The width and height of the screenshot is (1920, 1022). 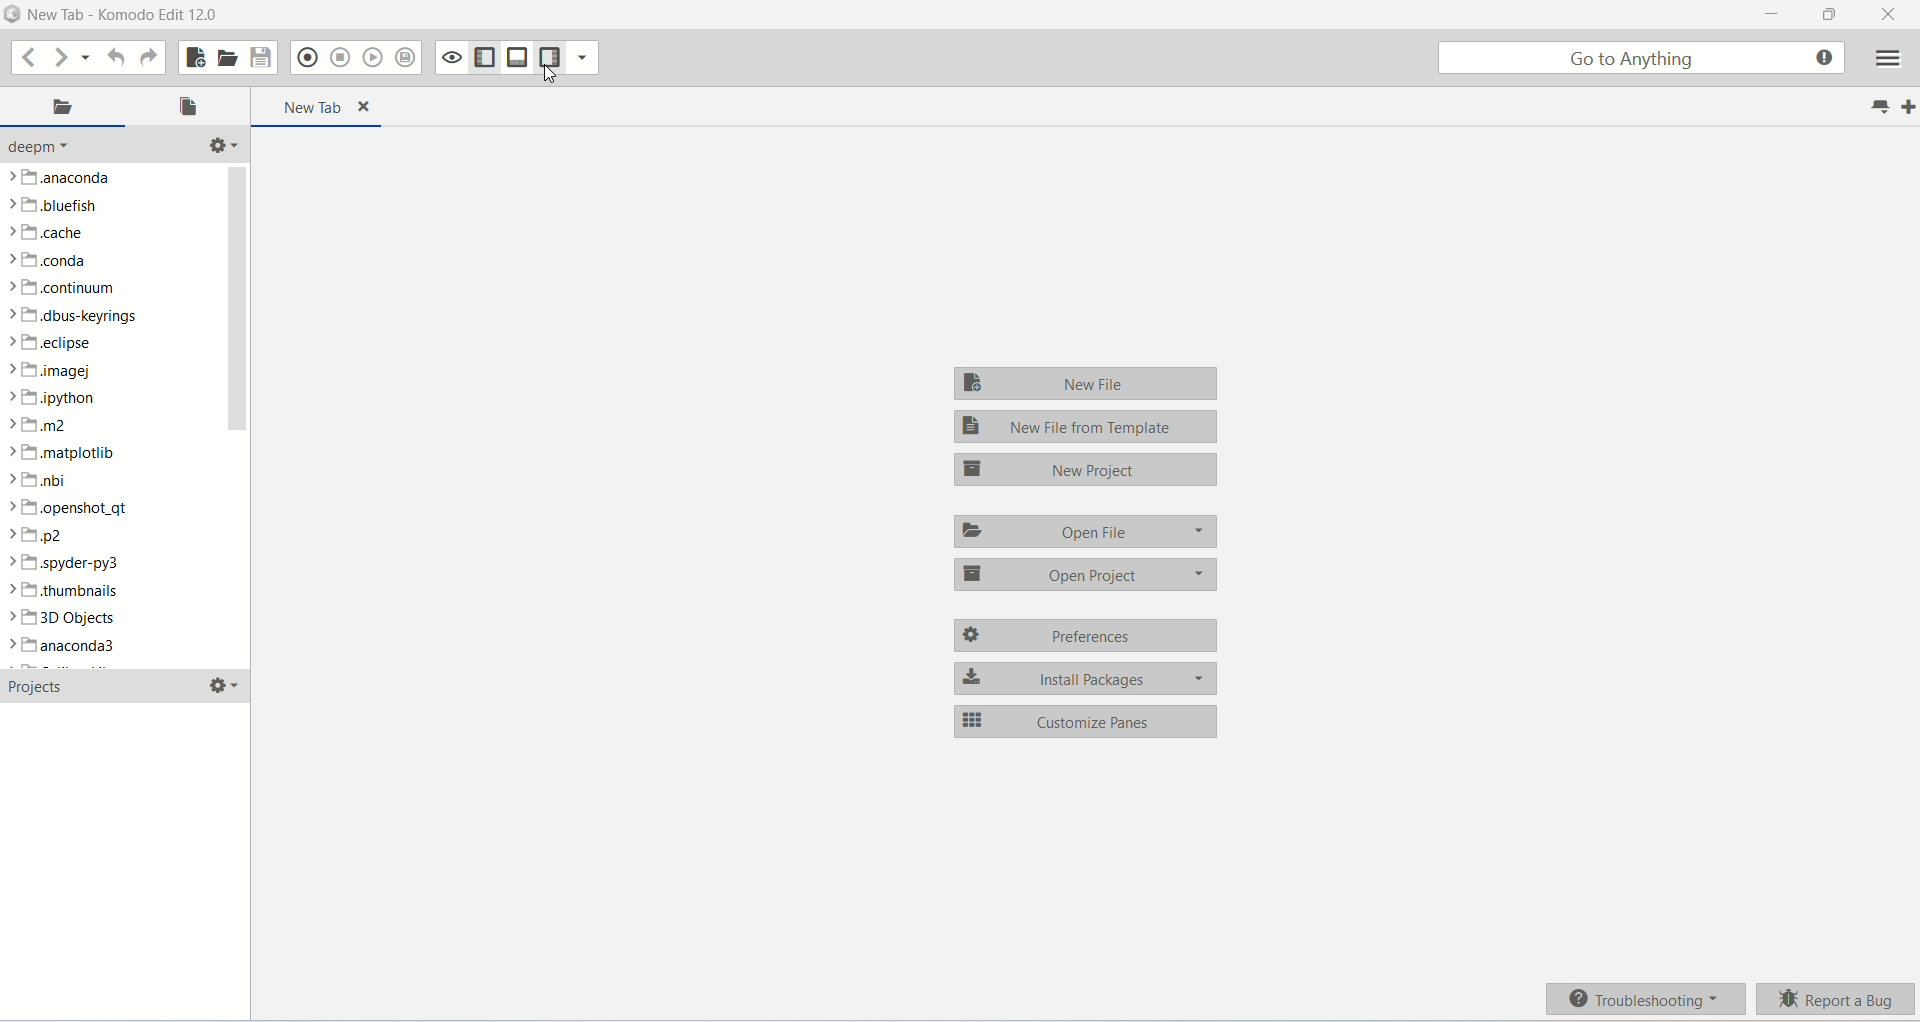 I want to click on logo, so click(x=12, y=15).